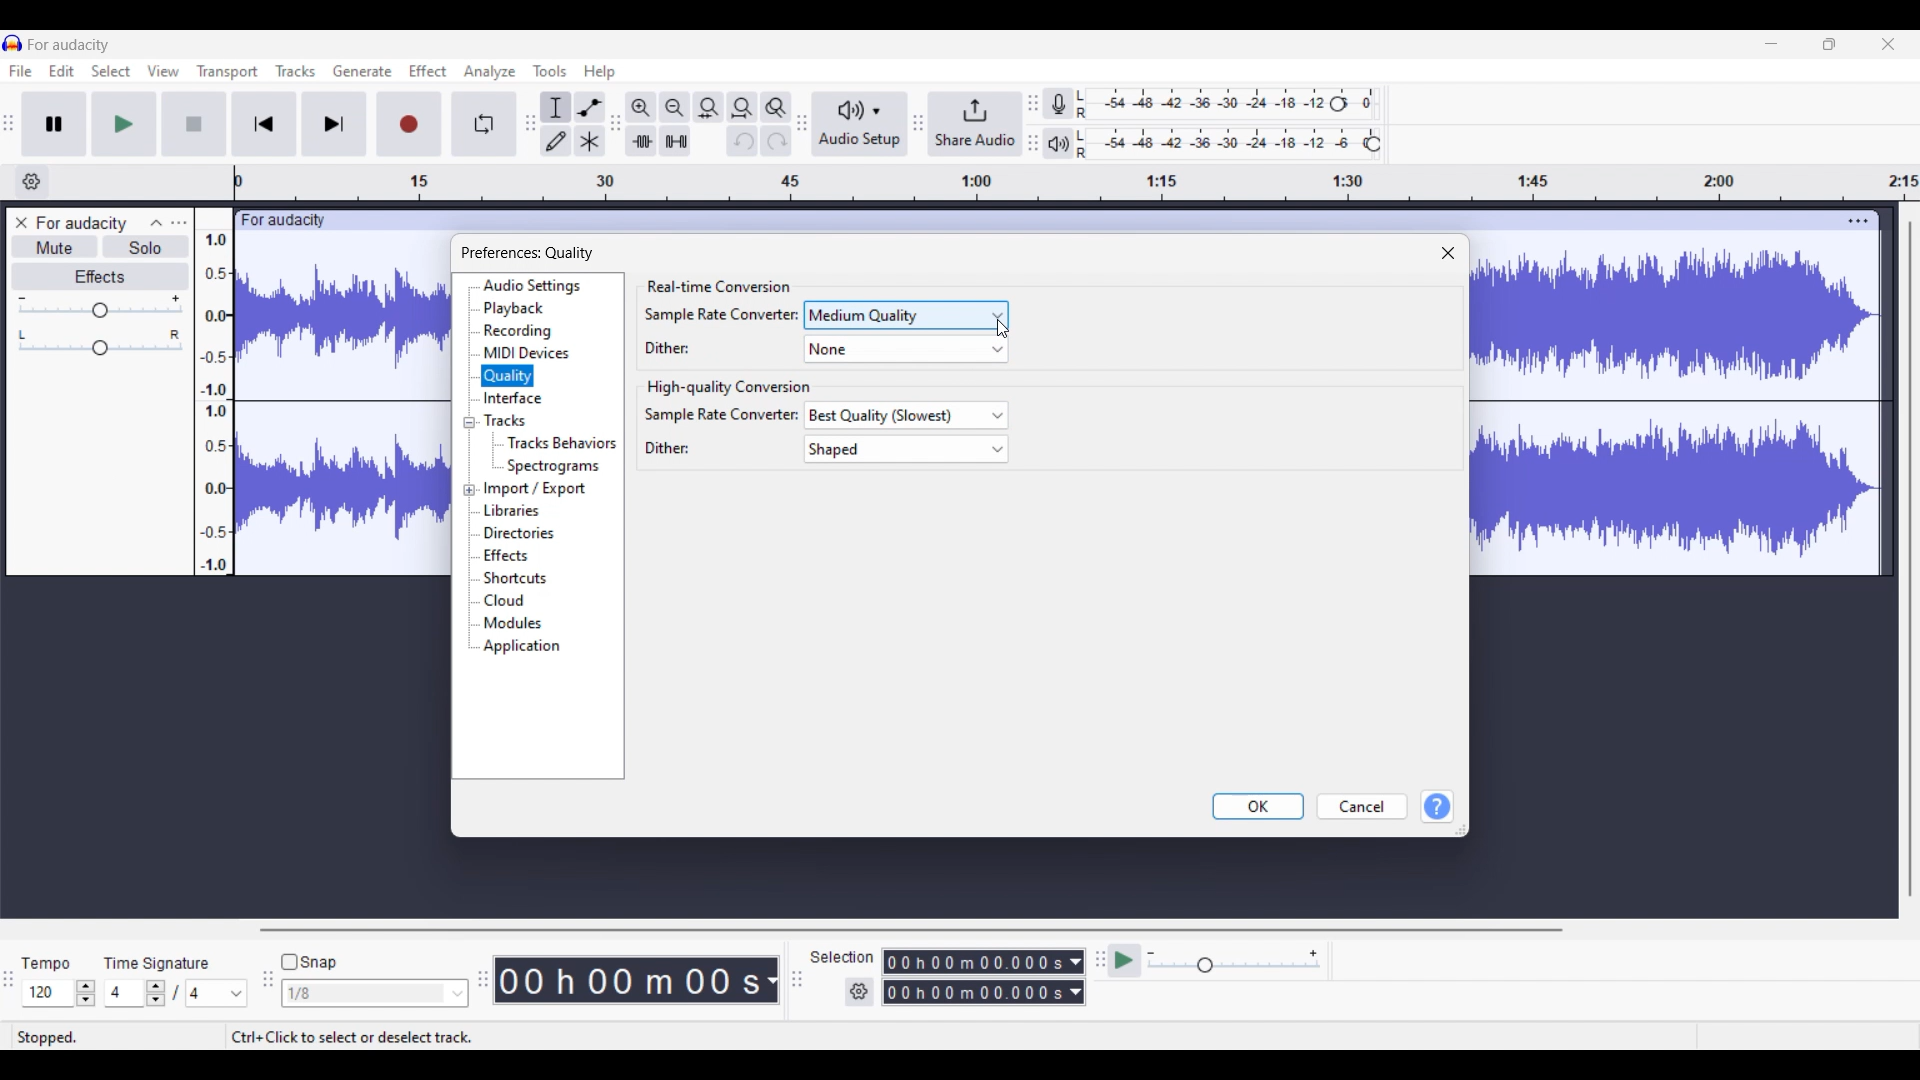  Describe the element at coordinates (641, 141) in the screenshot. I see `Trim audio outside selection` at that location.